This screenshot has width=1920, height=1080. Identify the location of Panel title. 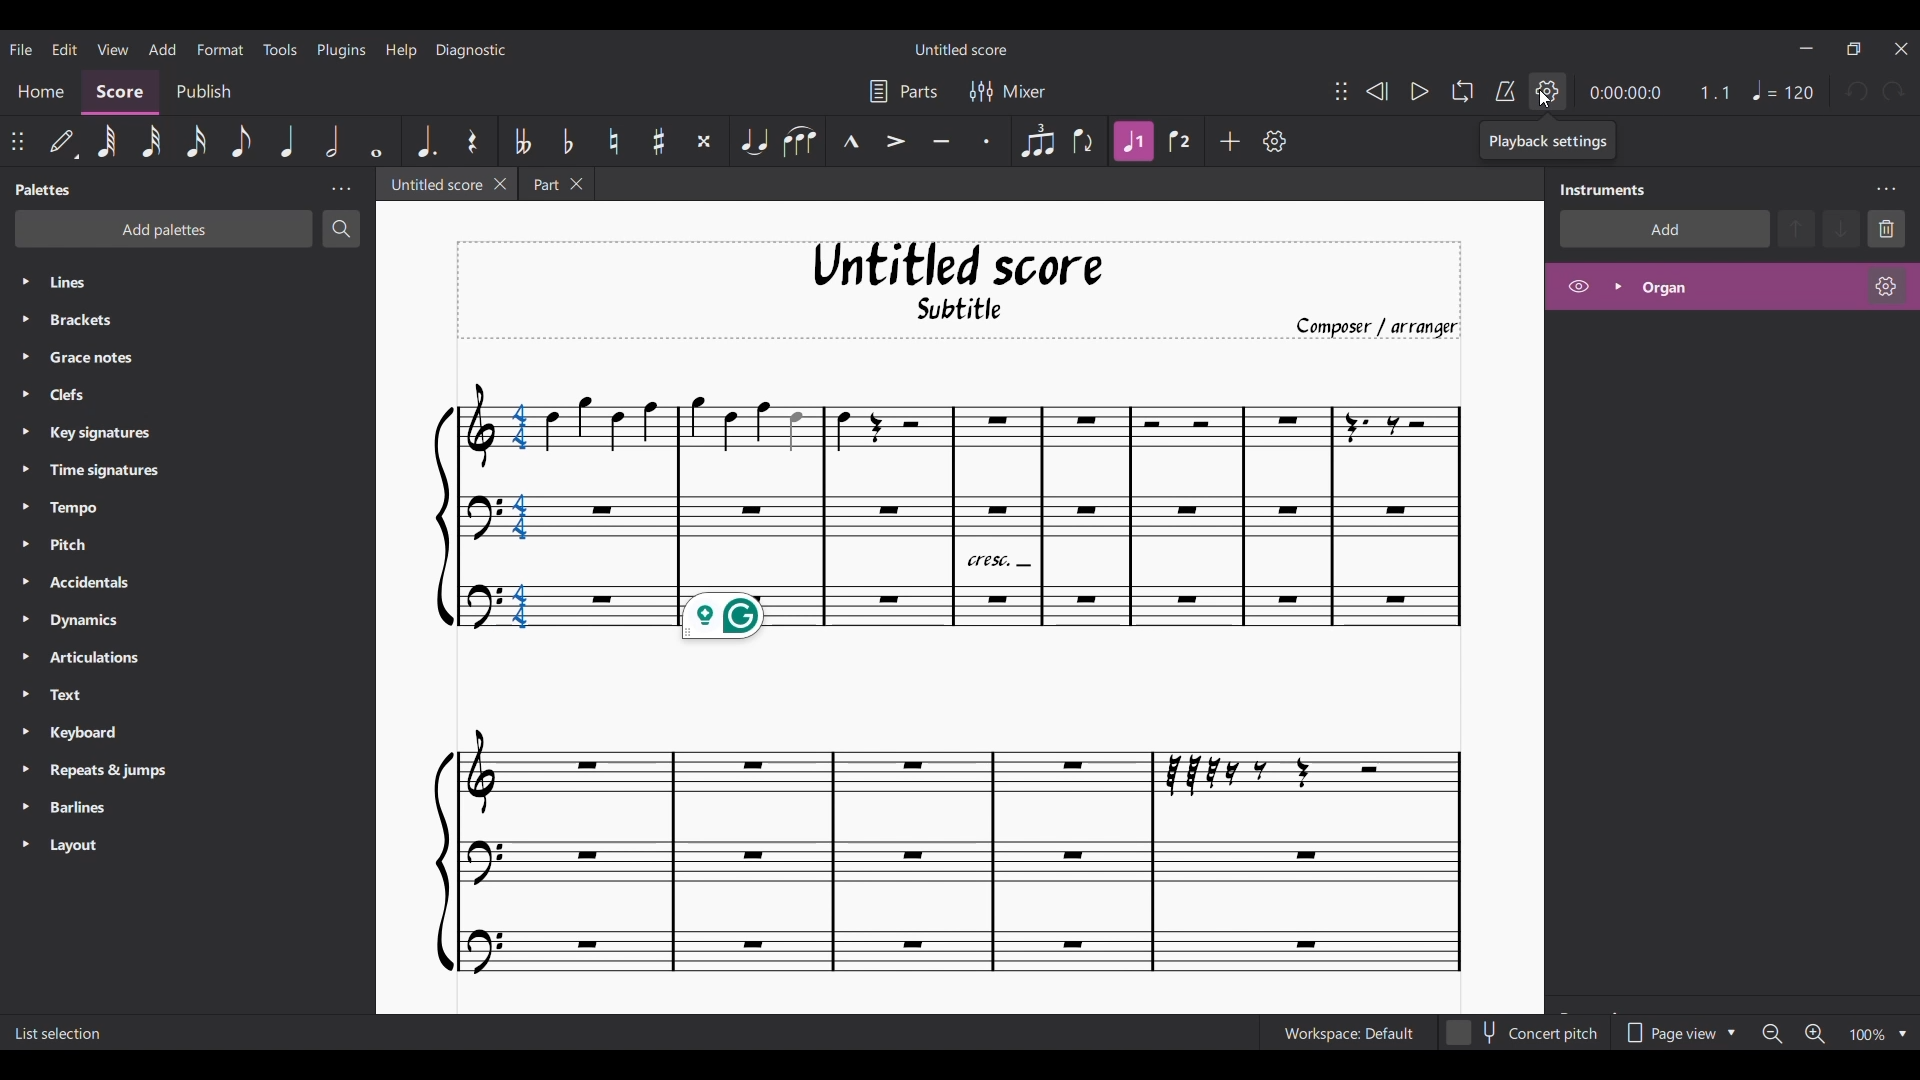
(1603, 189).